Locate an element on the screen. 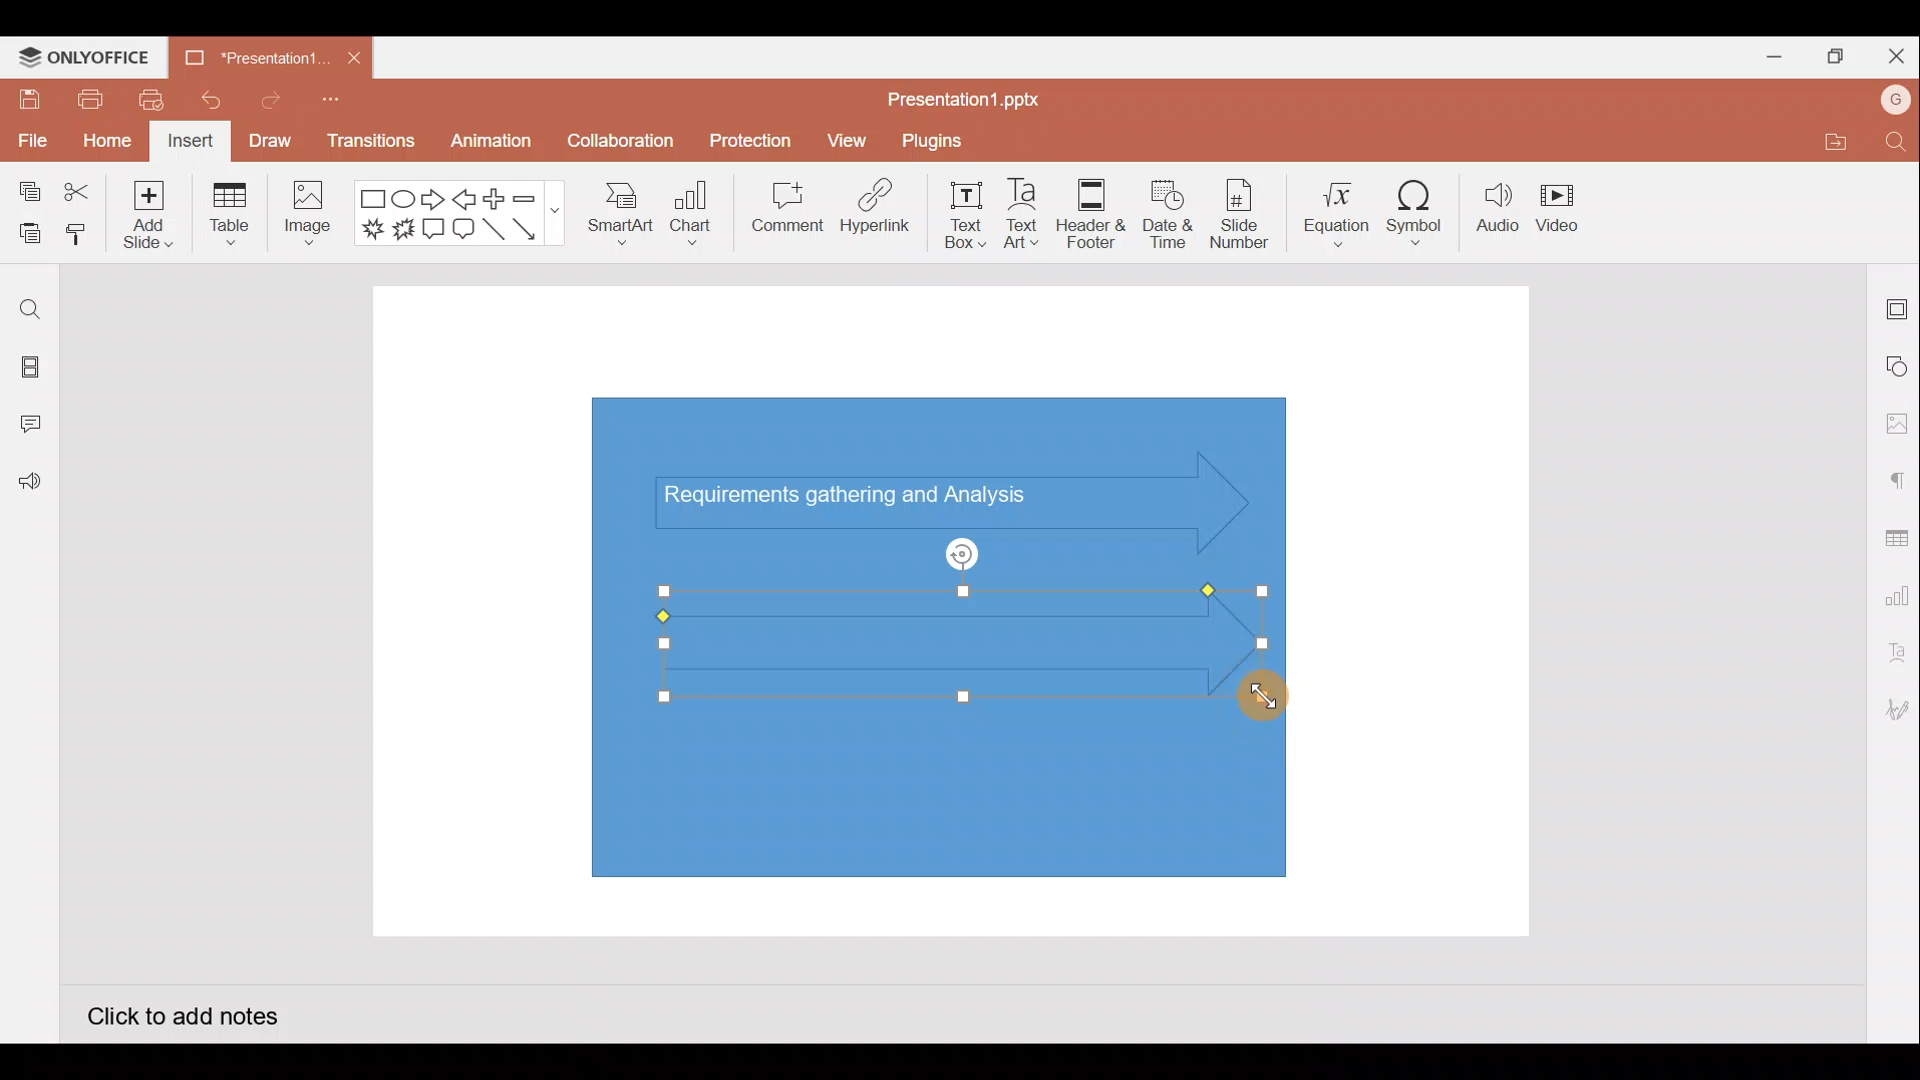  Minimise is located at coordinates (1766, 53).